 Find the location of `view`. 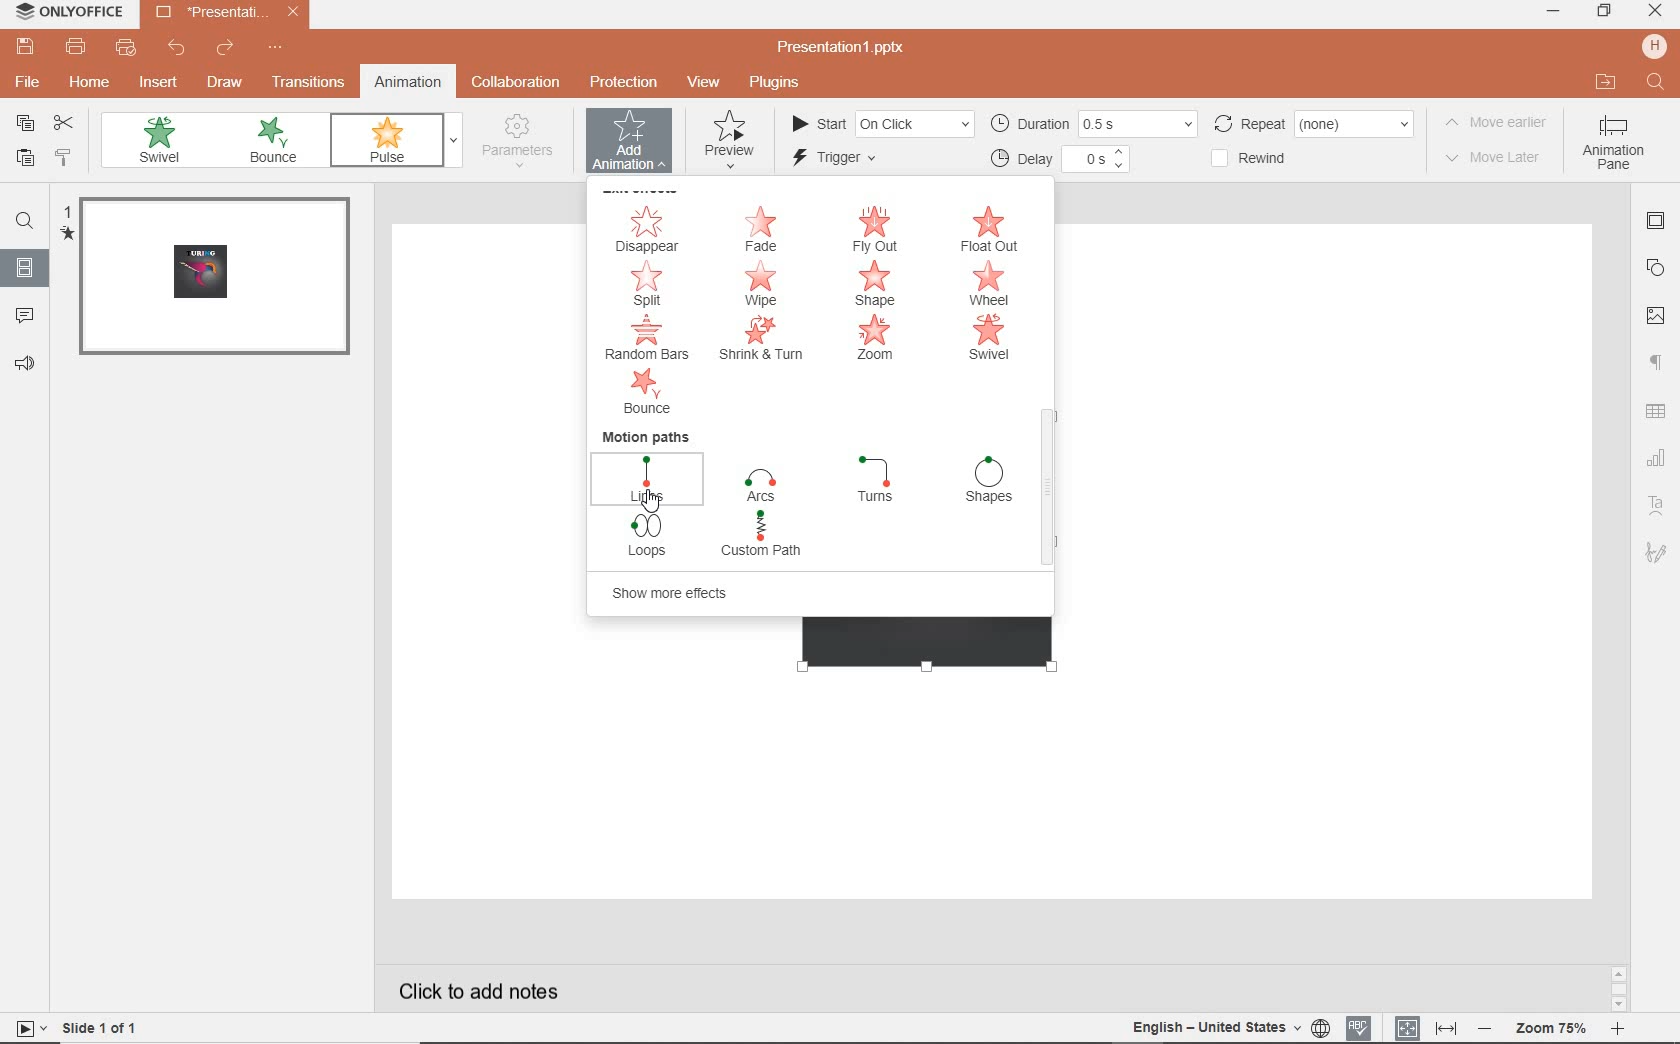

view is located at coordinates (702, 84).